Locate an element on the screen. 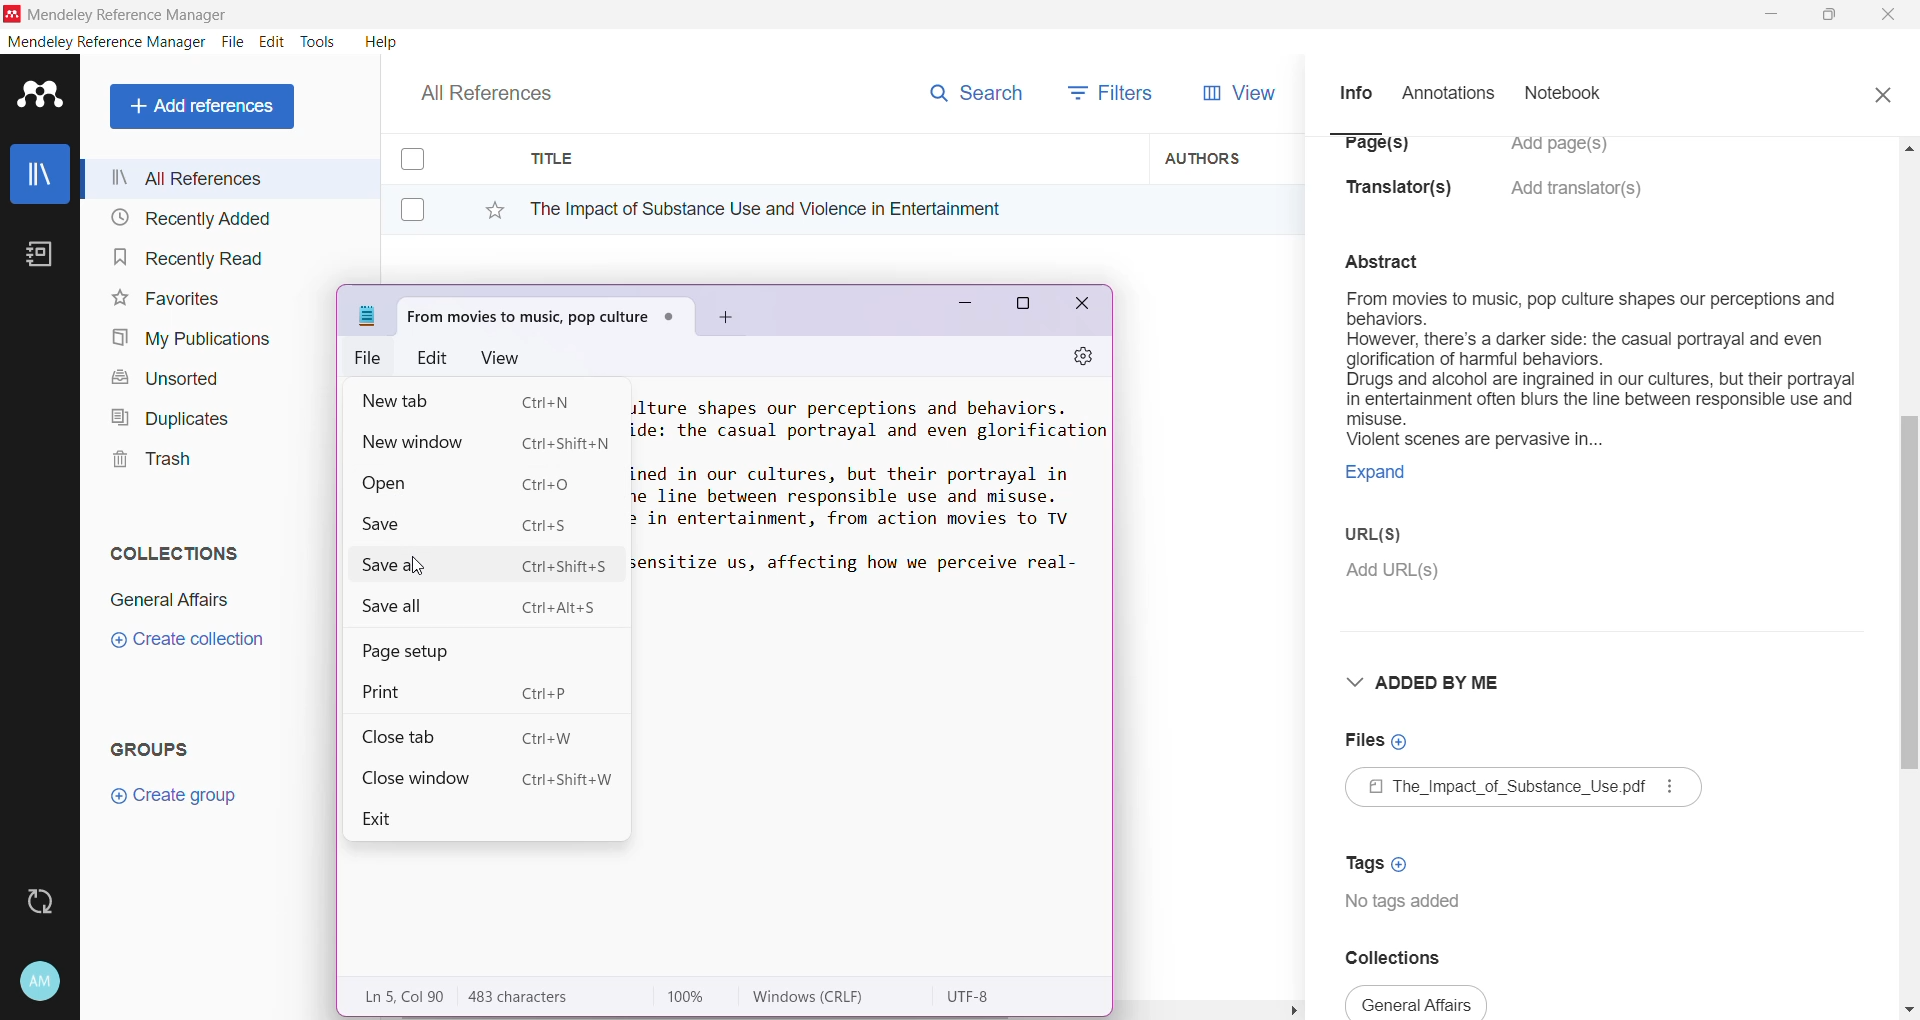 The height and width of the screenshot is (1020, 1920). abstract is located at coordinates (1394, 259).